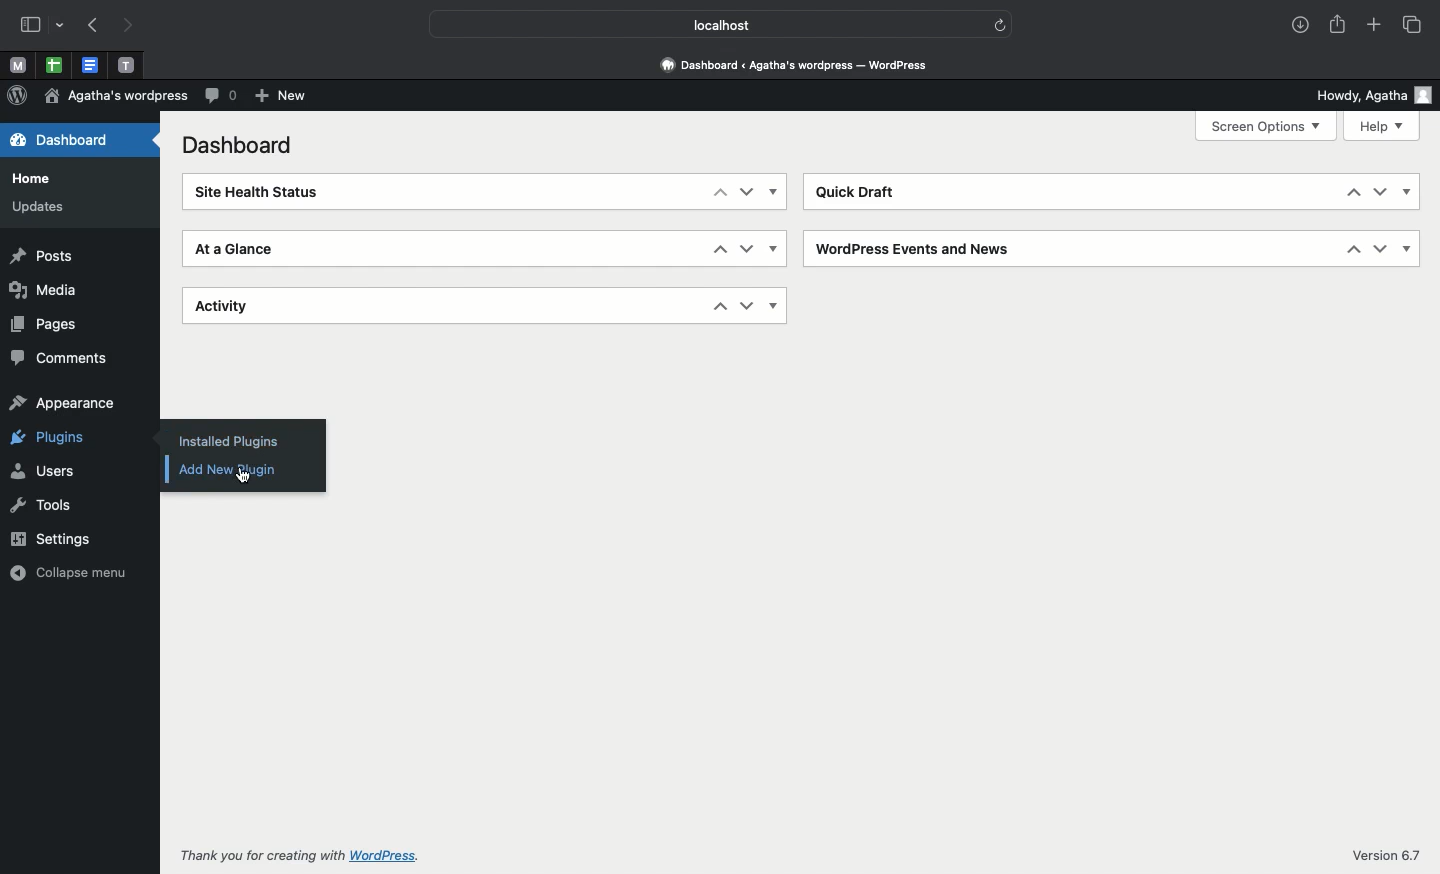 This screenshot has height=874, width=1440. Describe the element at coordinates (129, 65) in the screenshot. I see `Pinned tabs` at that location.